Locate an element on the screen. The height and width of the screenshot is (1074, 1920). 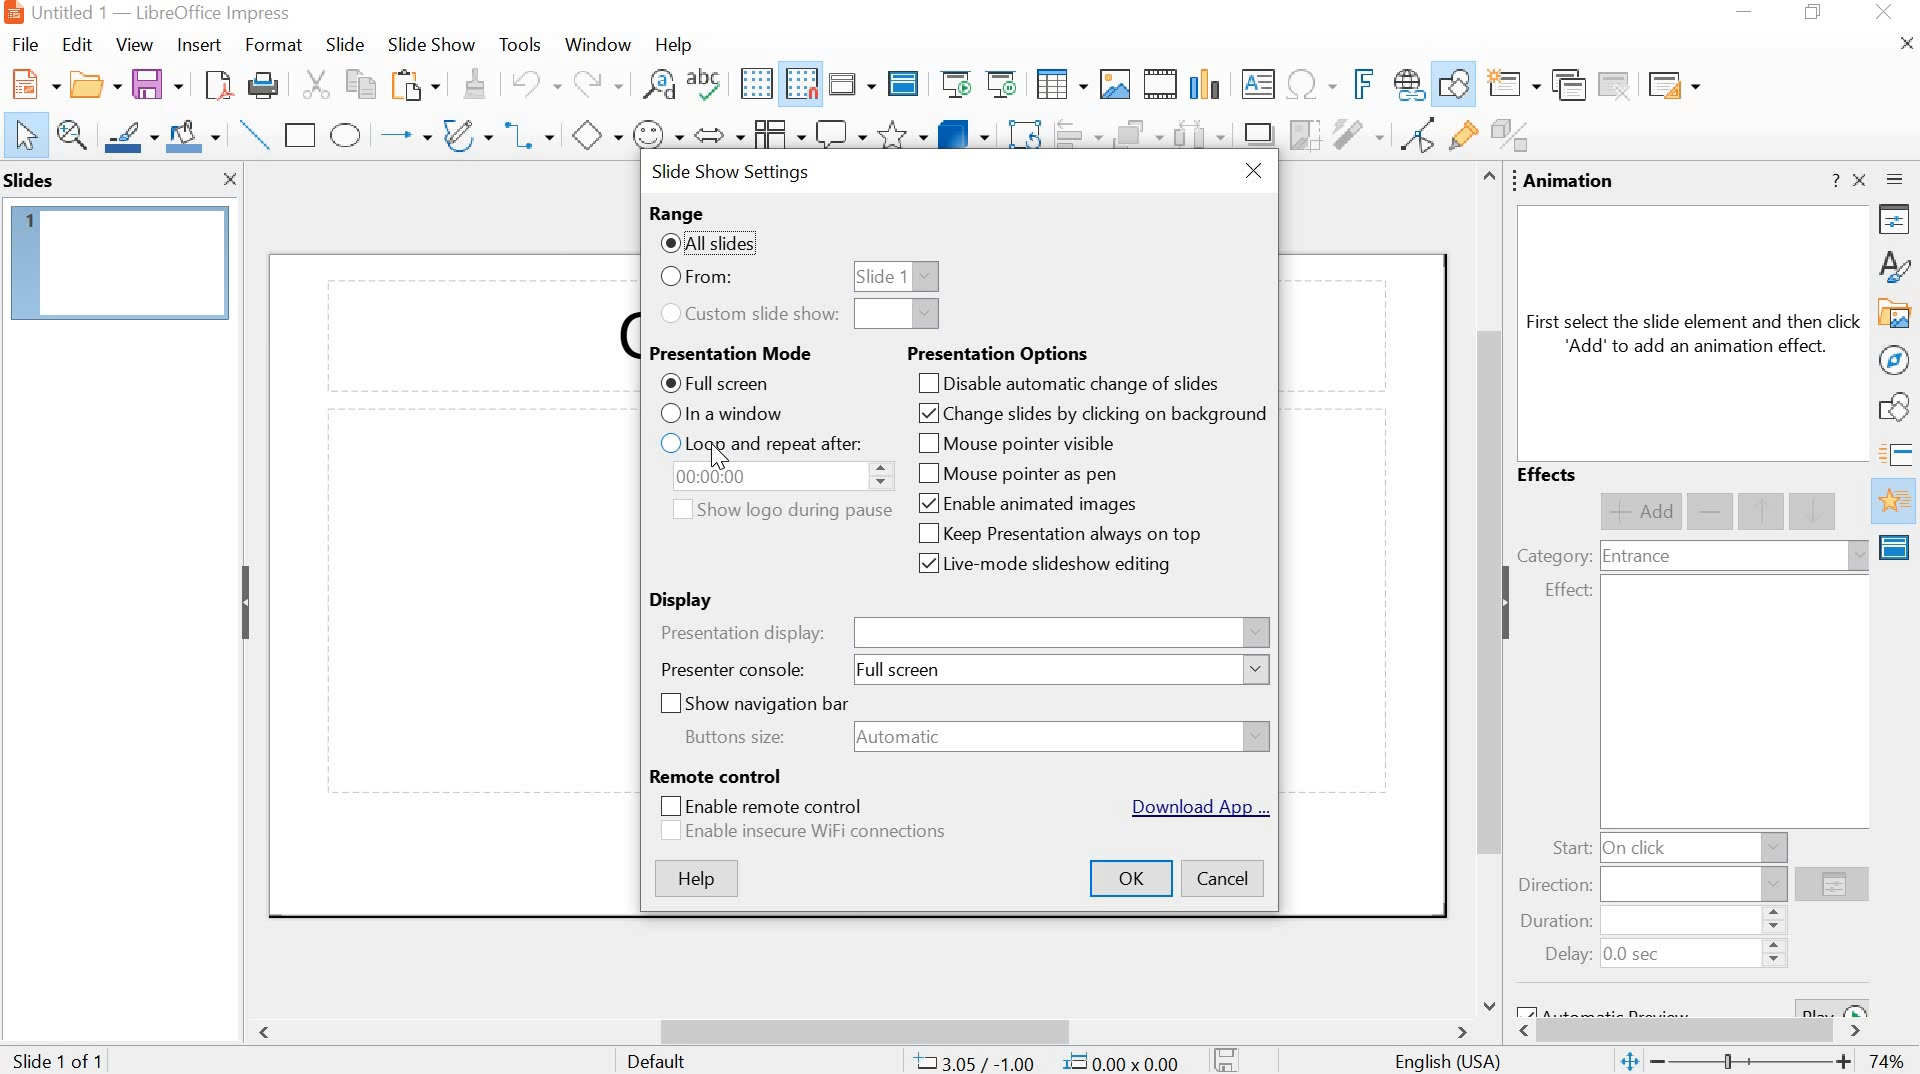
slide layout is located at coordinates (1672, 85).